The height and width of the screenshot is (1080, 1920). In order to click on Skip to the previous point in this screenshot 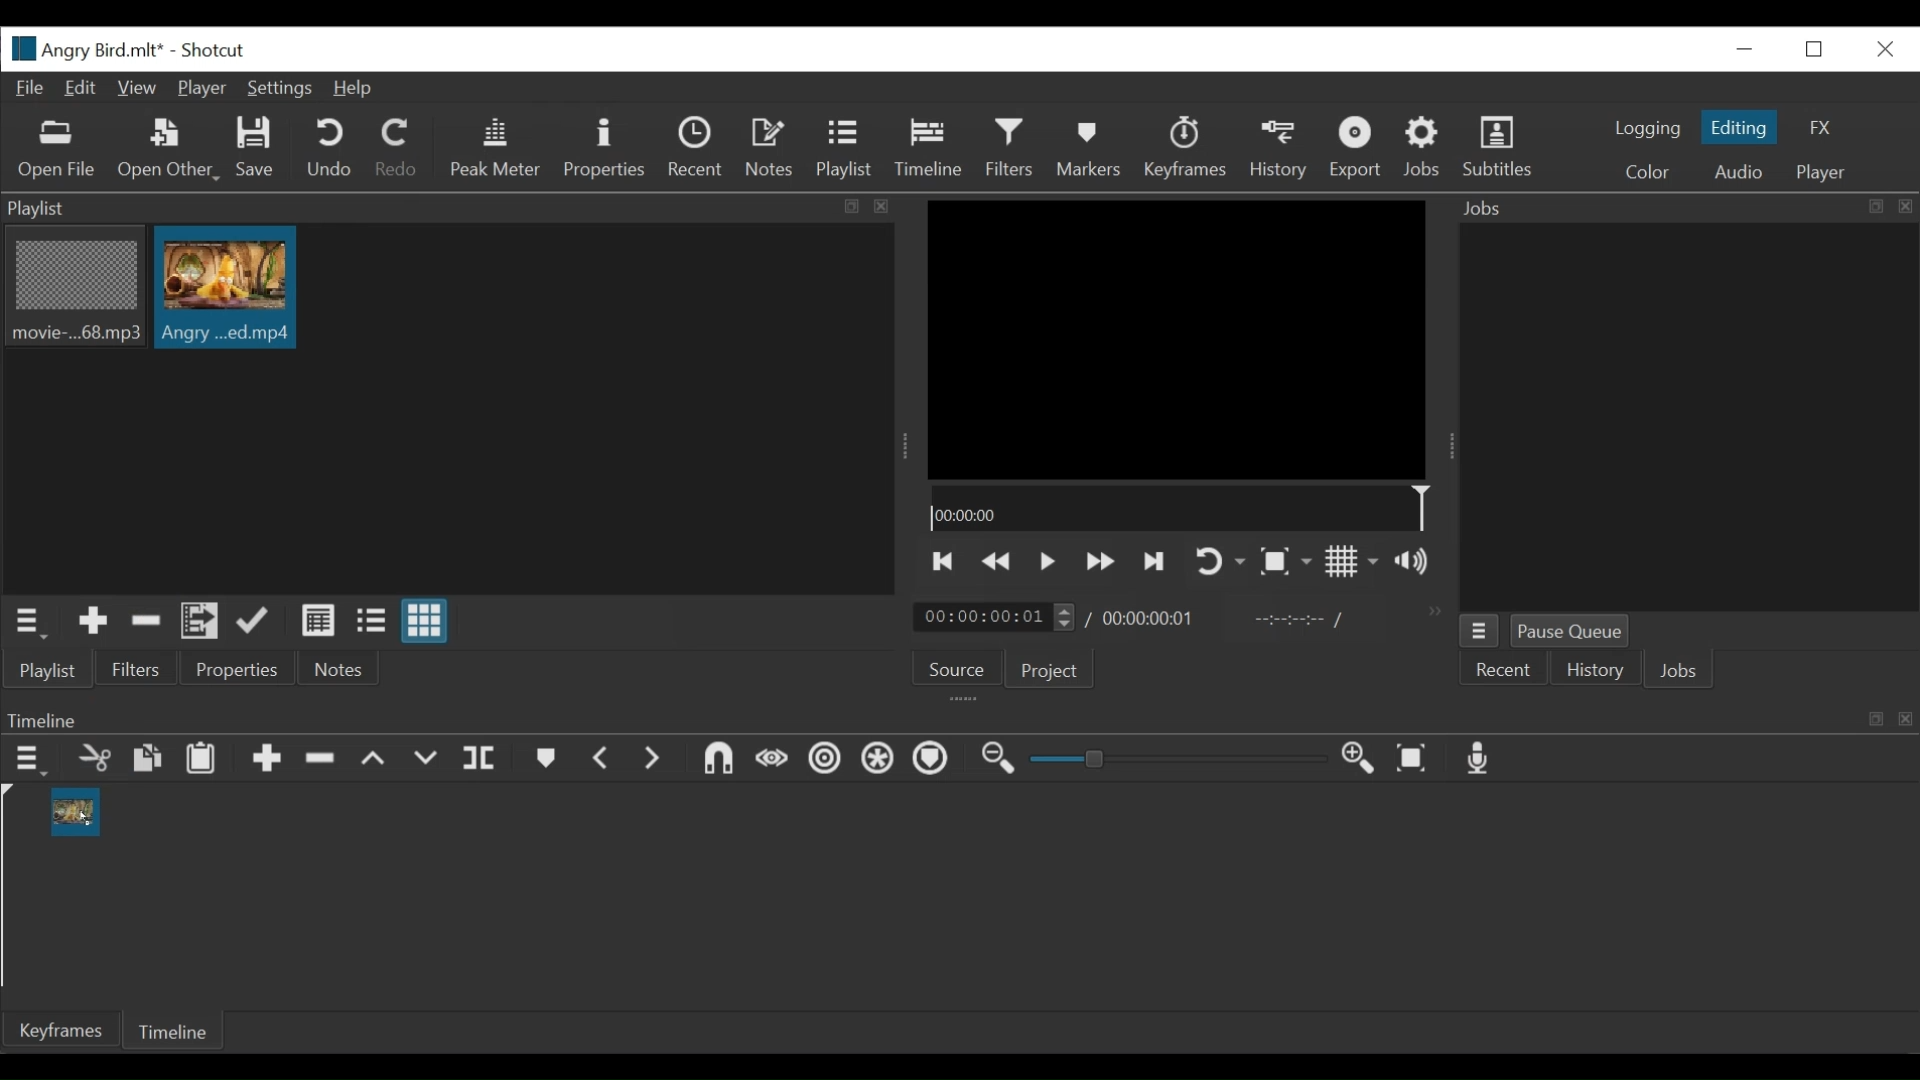, I will do `click(943, 563)`.